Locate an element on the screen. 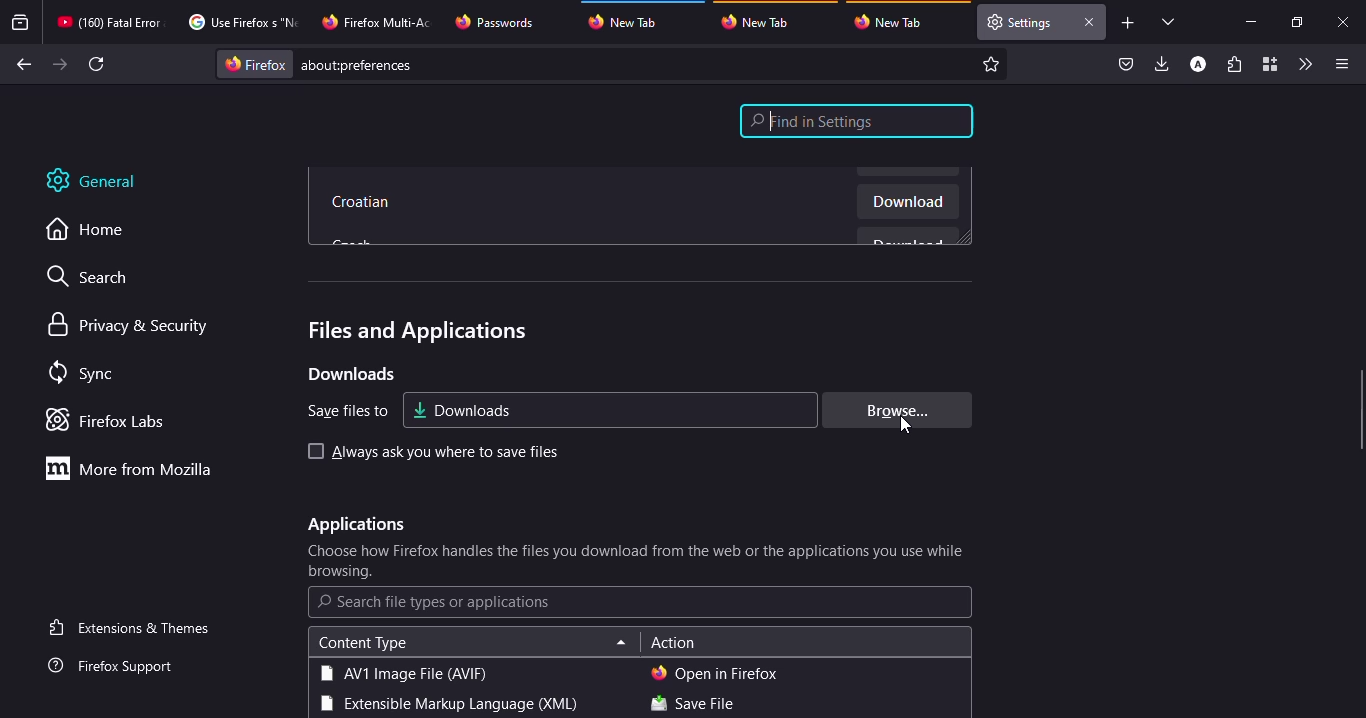  tab is located at coordinates (894, 22).